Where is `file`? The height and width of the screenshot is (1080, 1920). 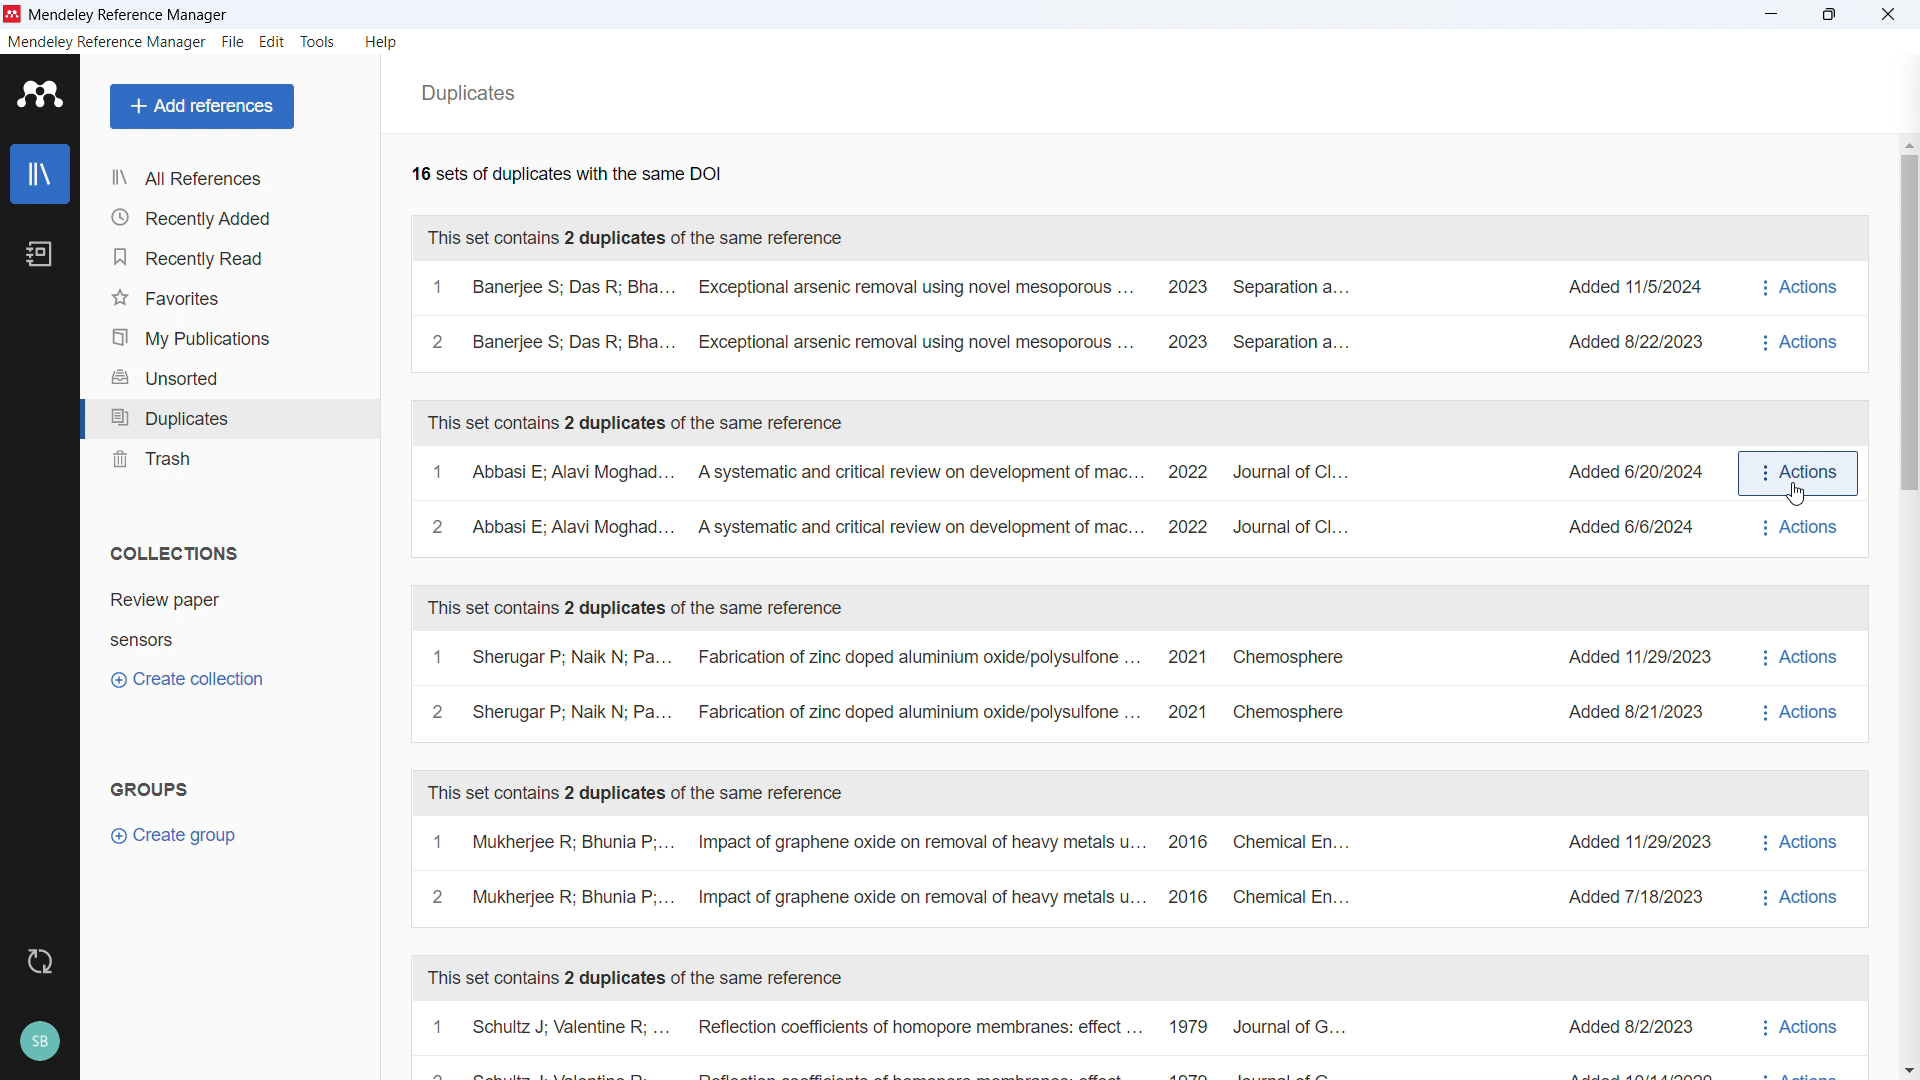
file is located at coordinates (232, 42).